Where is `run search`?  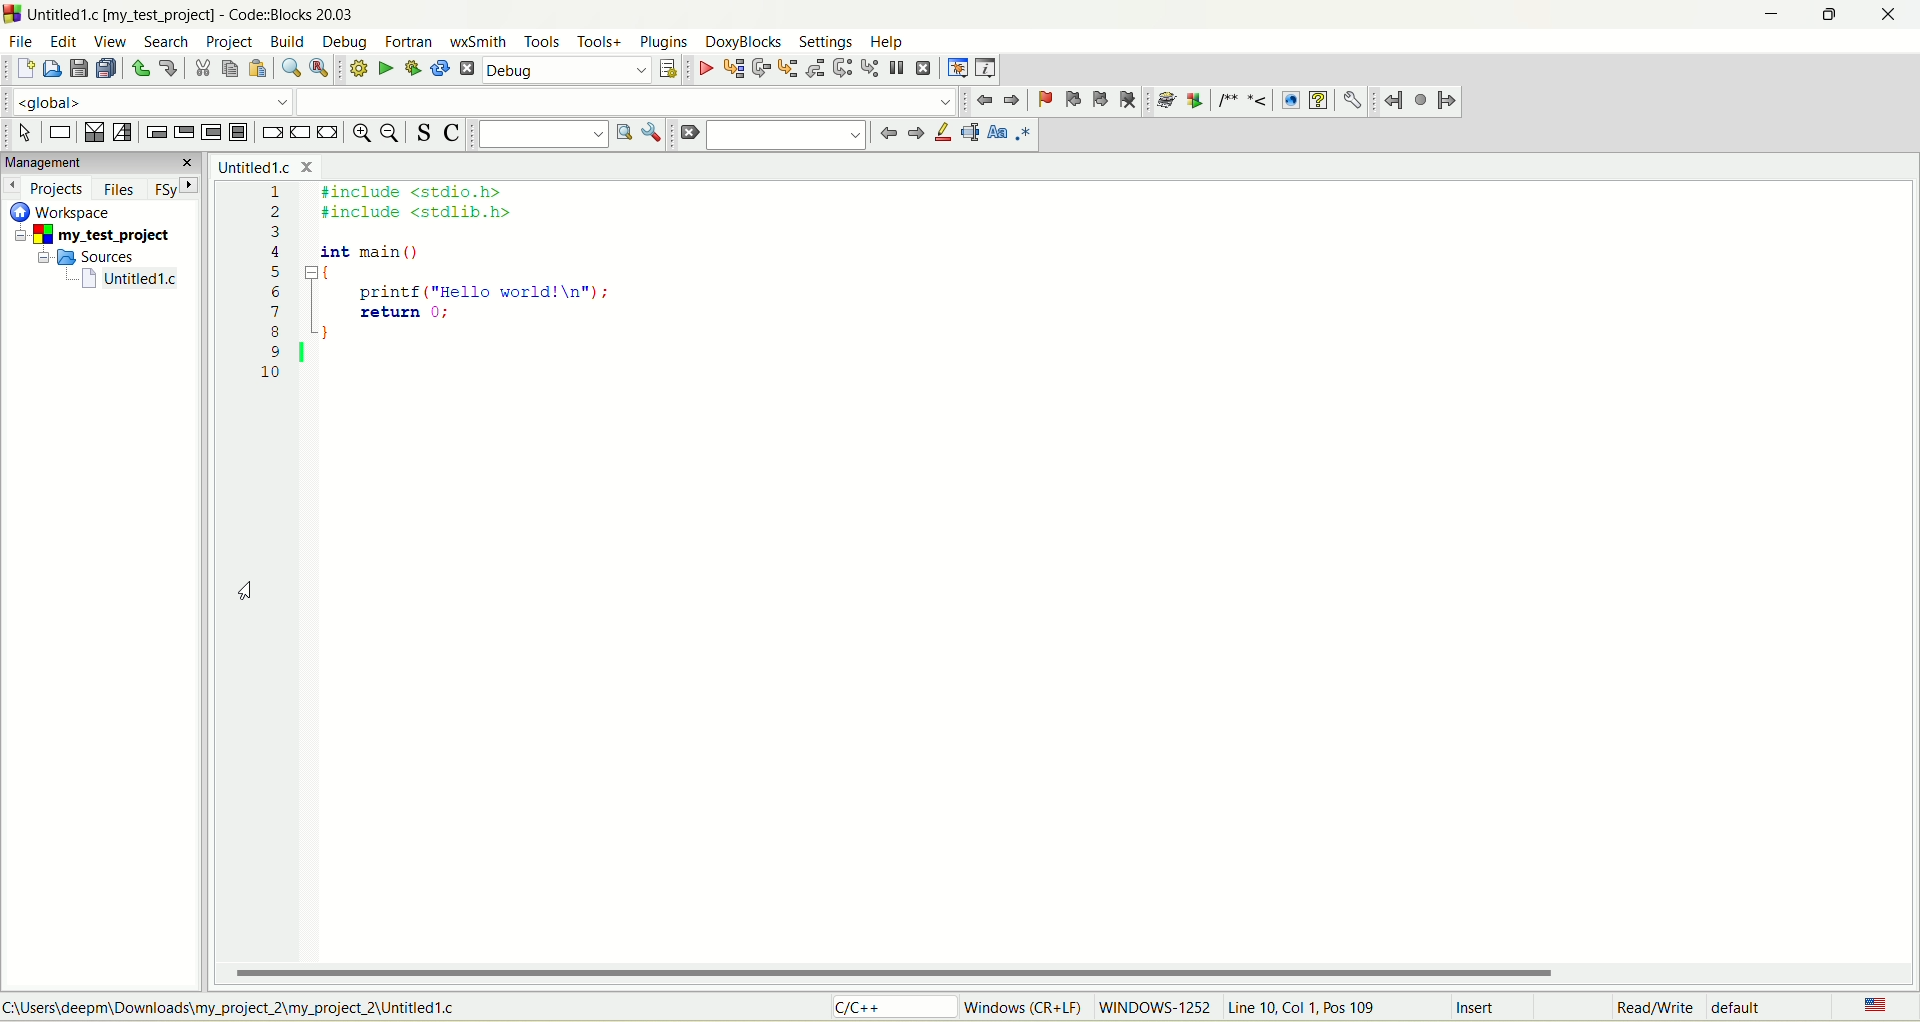
run search is located at coordinates (622, 134).